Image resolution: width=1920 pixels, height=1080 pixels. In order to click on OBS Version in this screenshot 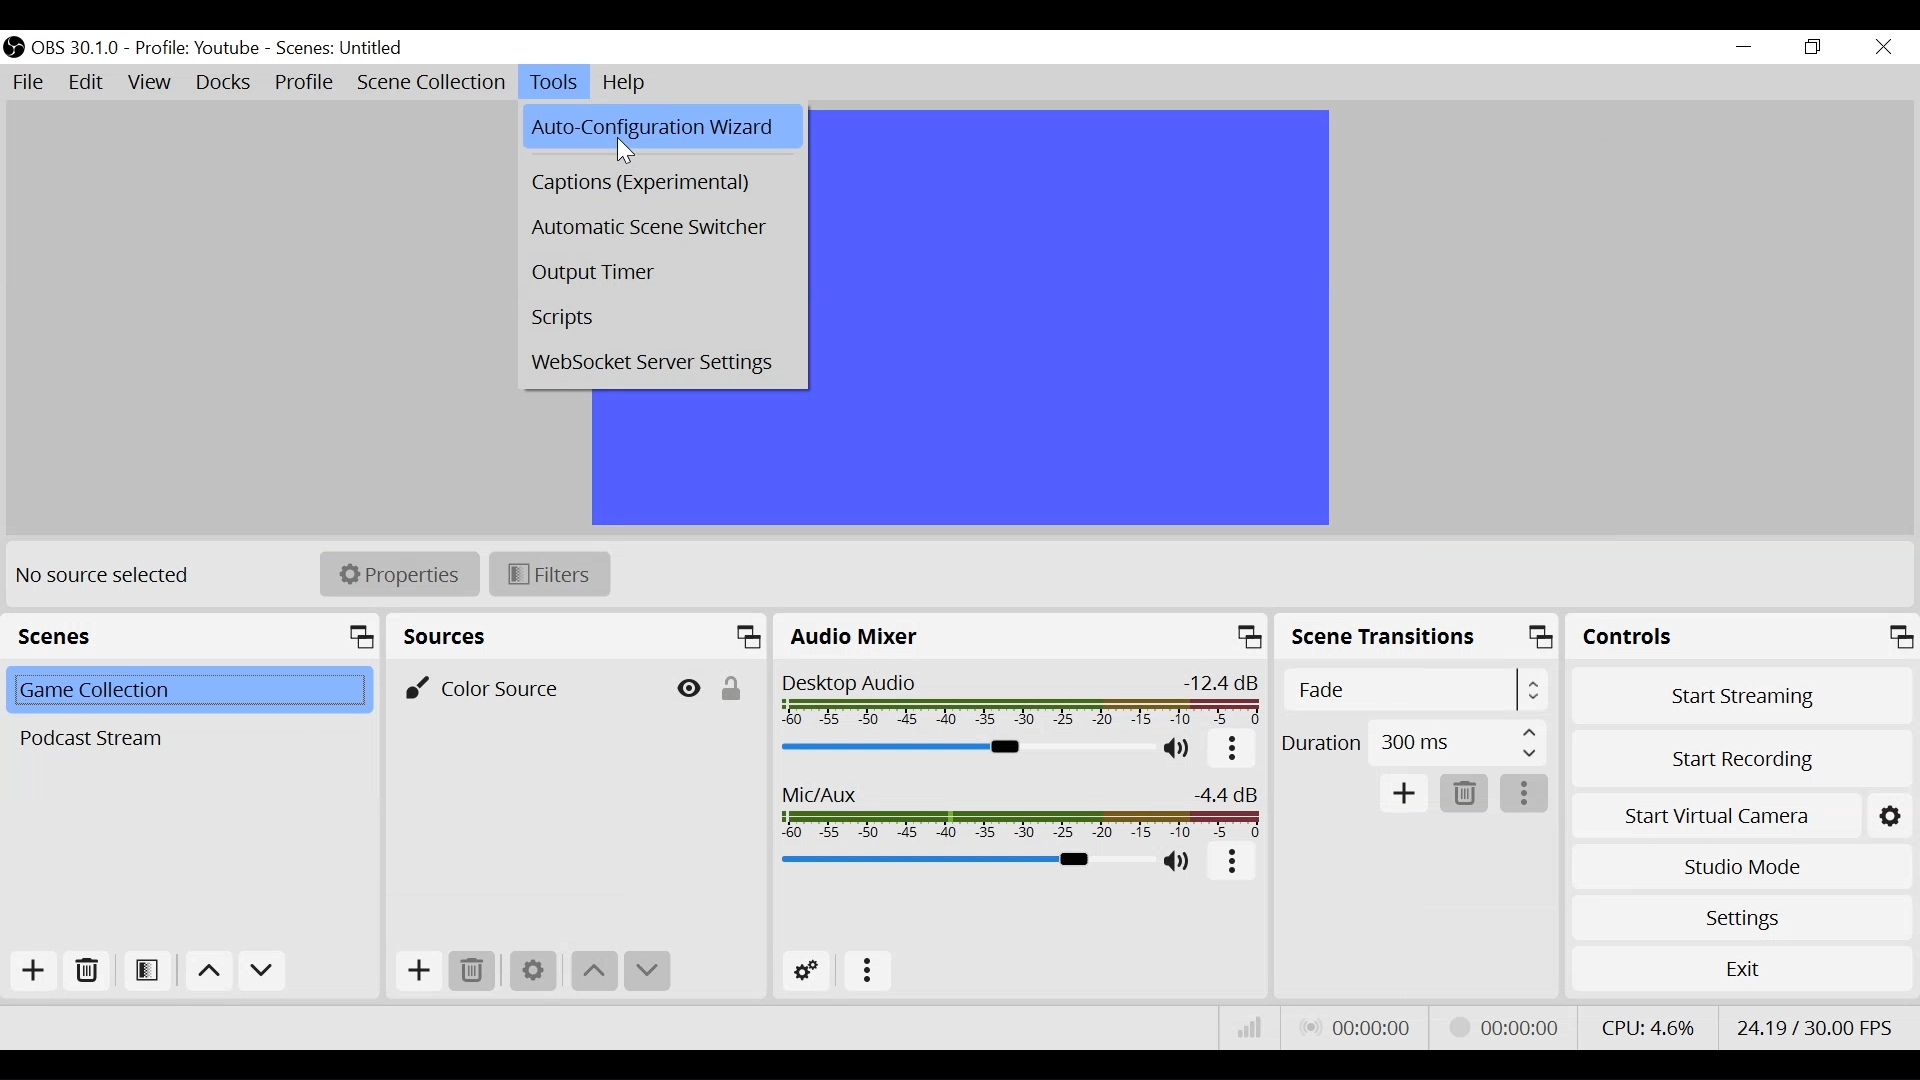, I will do `click(76, 49)`.